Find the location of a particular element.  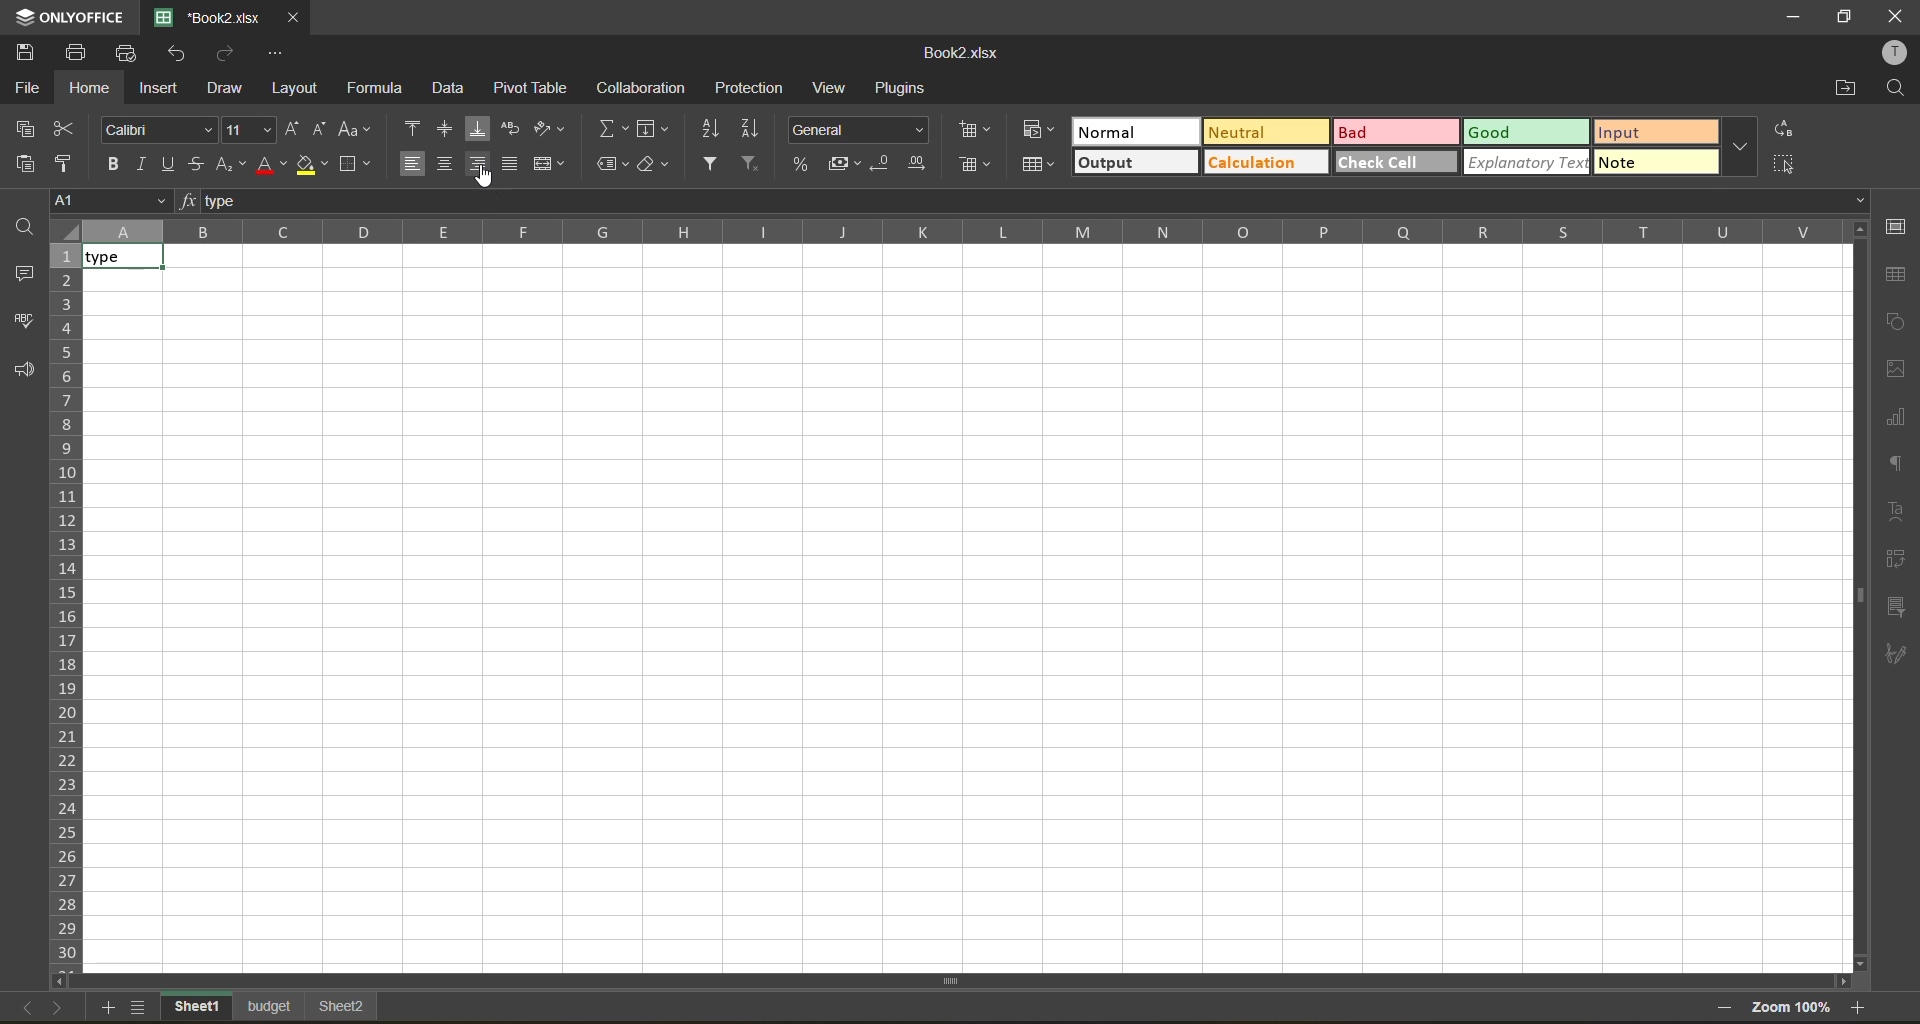

collaboration is located at coordinates (647, 87).